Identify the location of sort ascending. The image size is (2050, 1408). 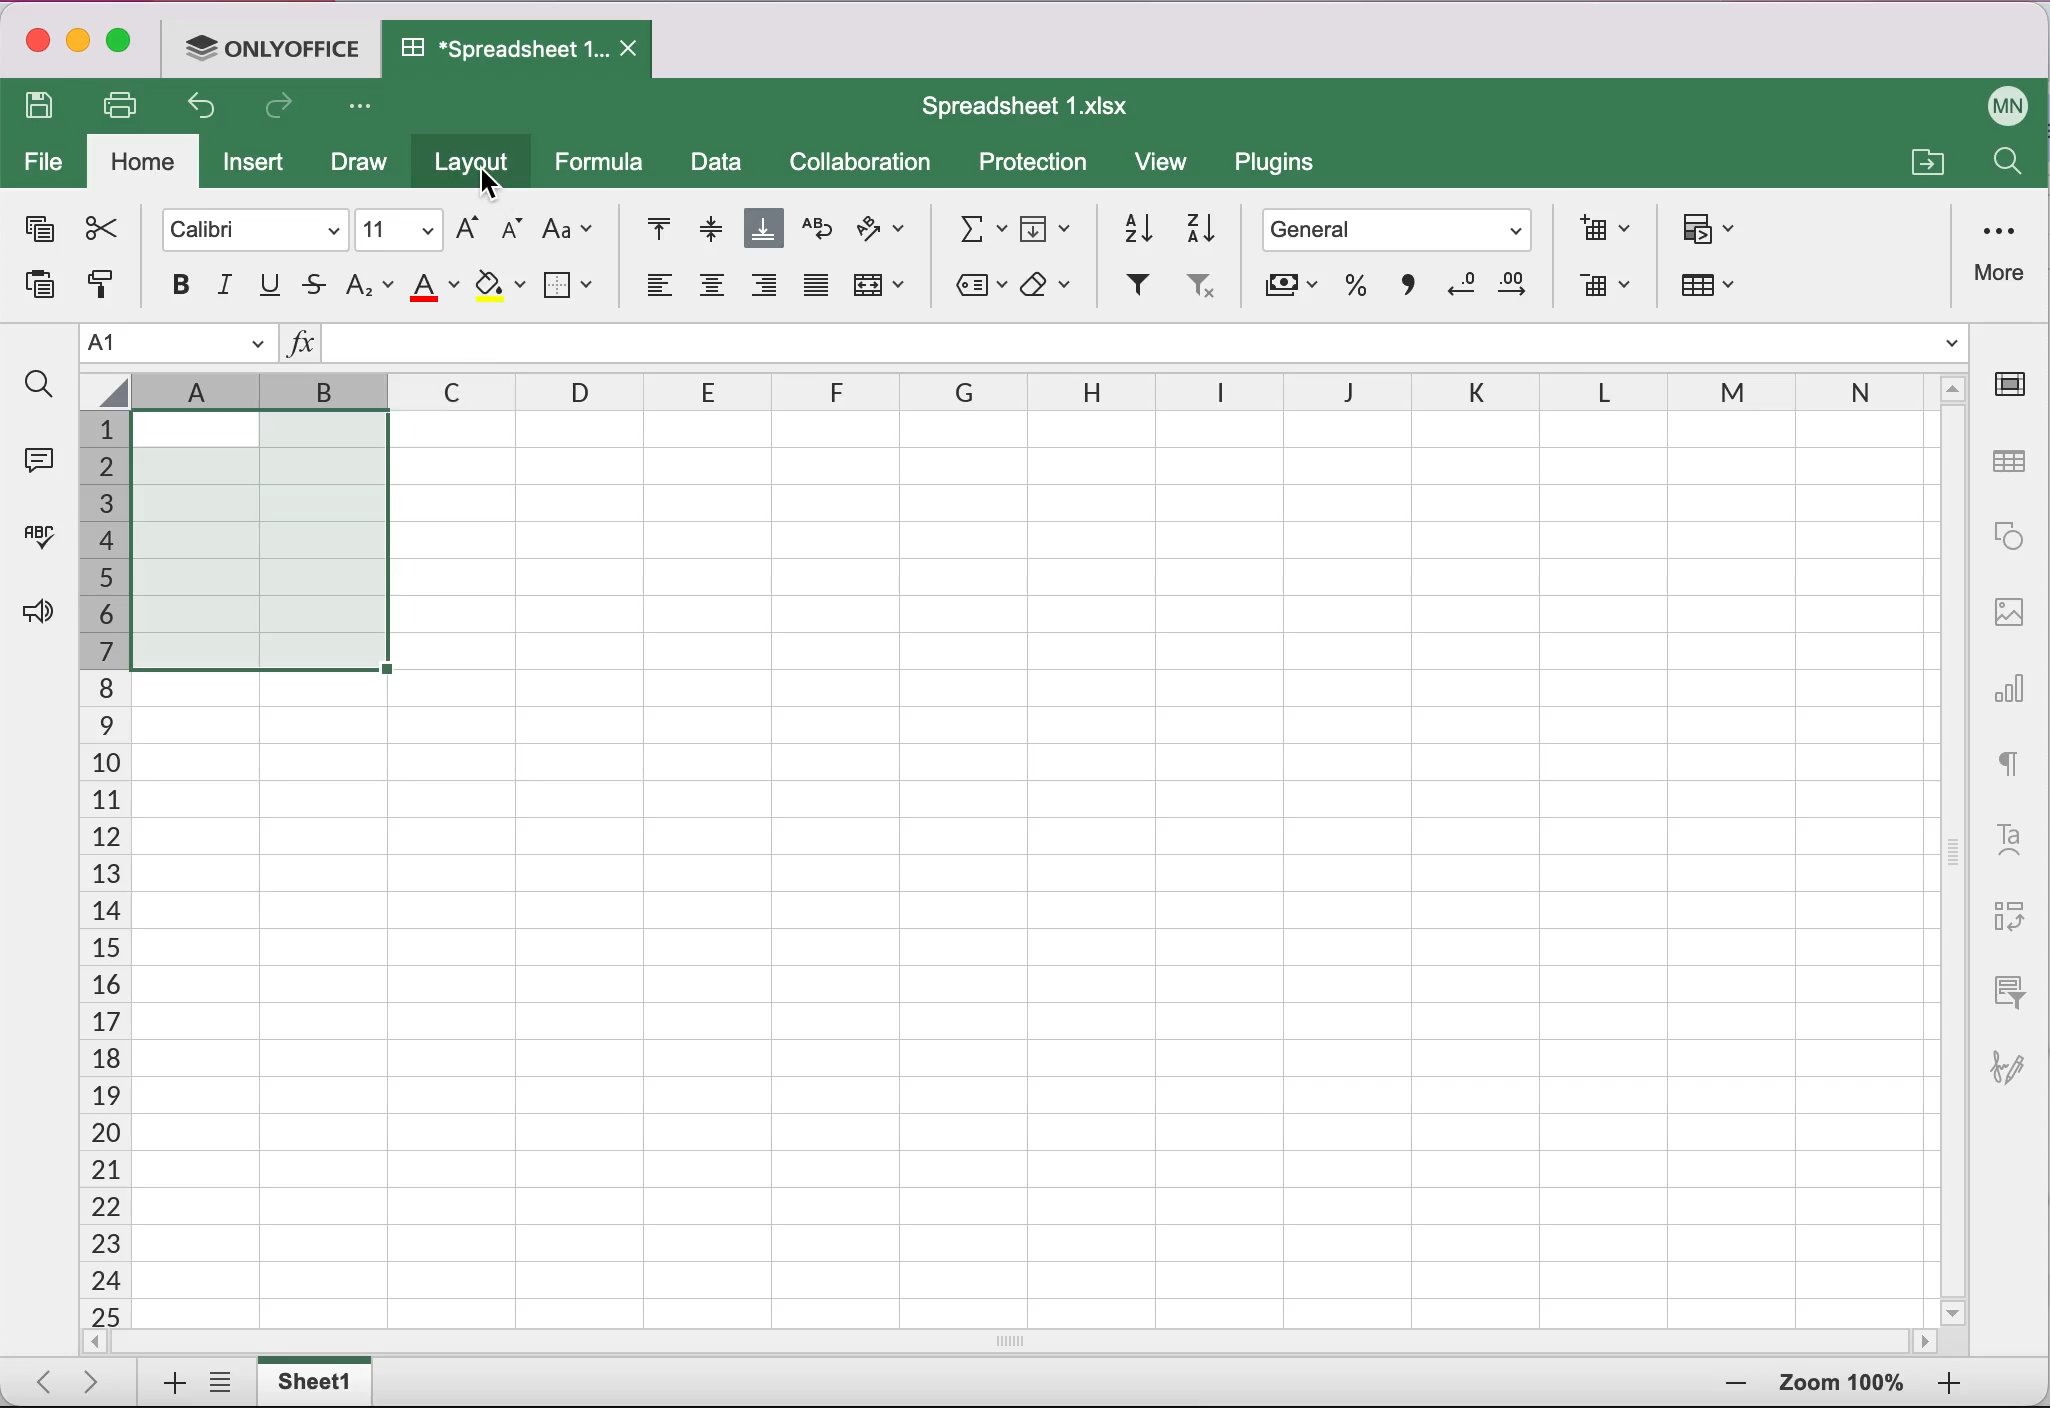
(1129, 224).